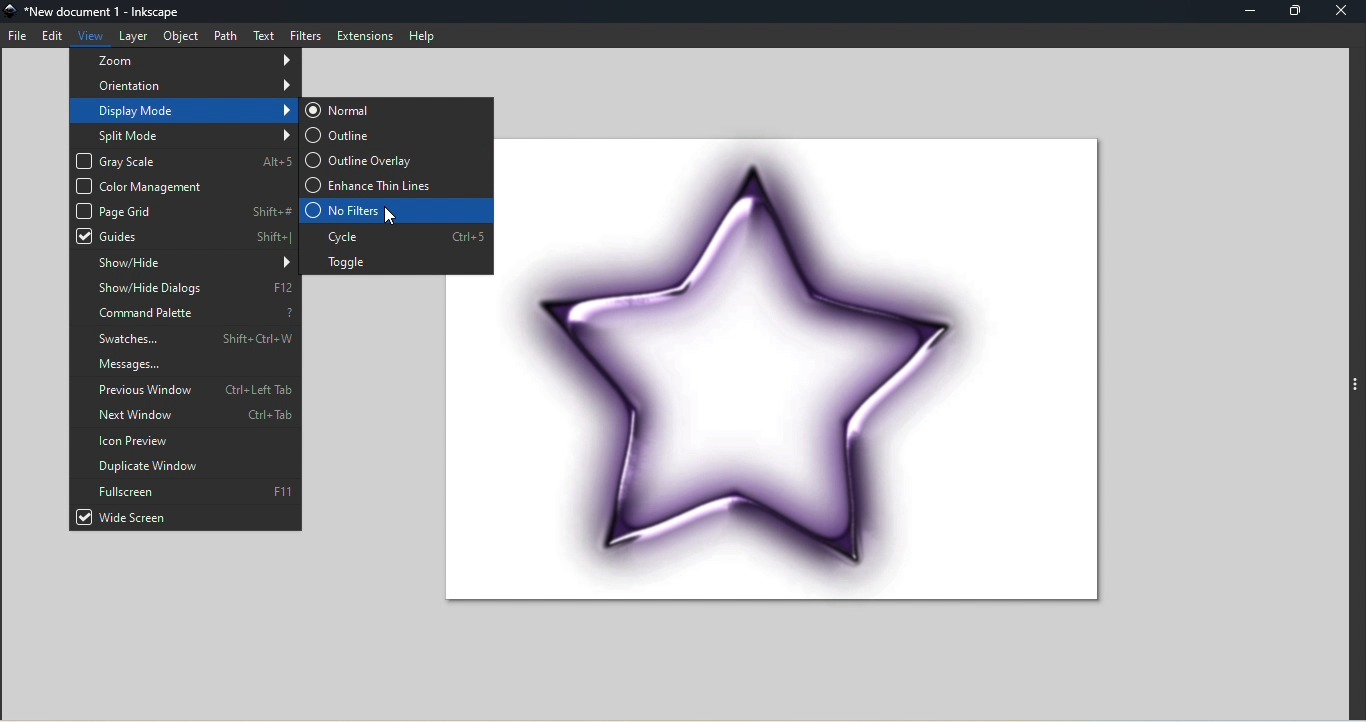 Image resolution: width=1366 pixels, height=722 pixels. Describe the element at coordinates (186, 337) in the screenshot. I see `Swatches` at that location.